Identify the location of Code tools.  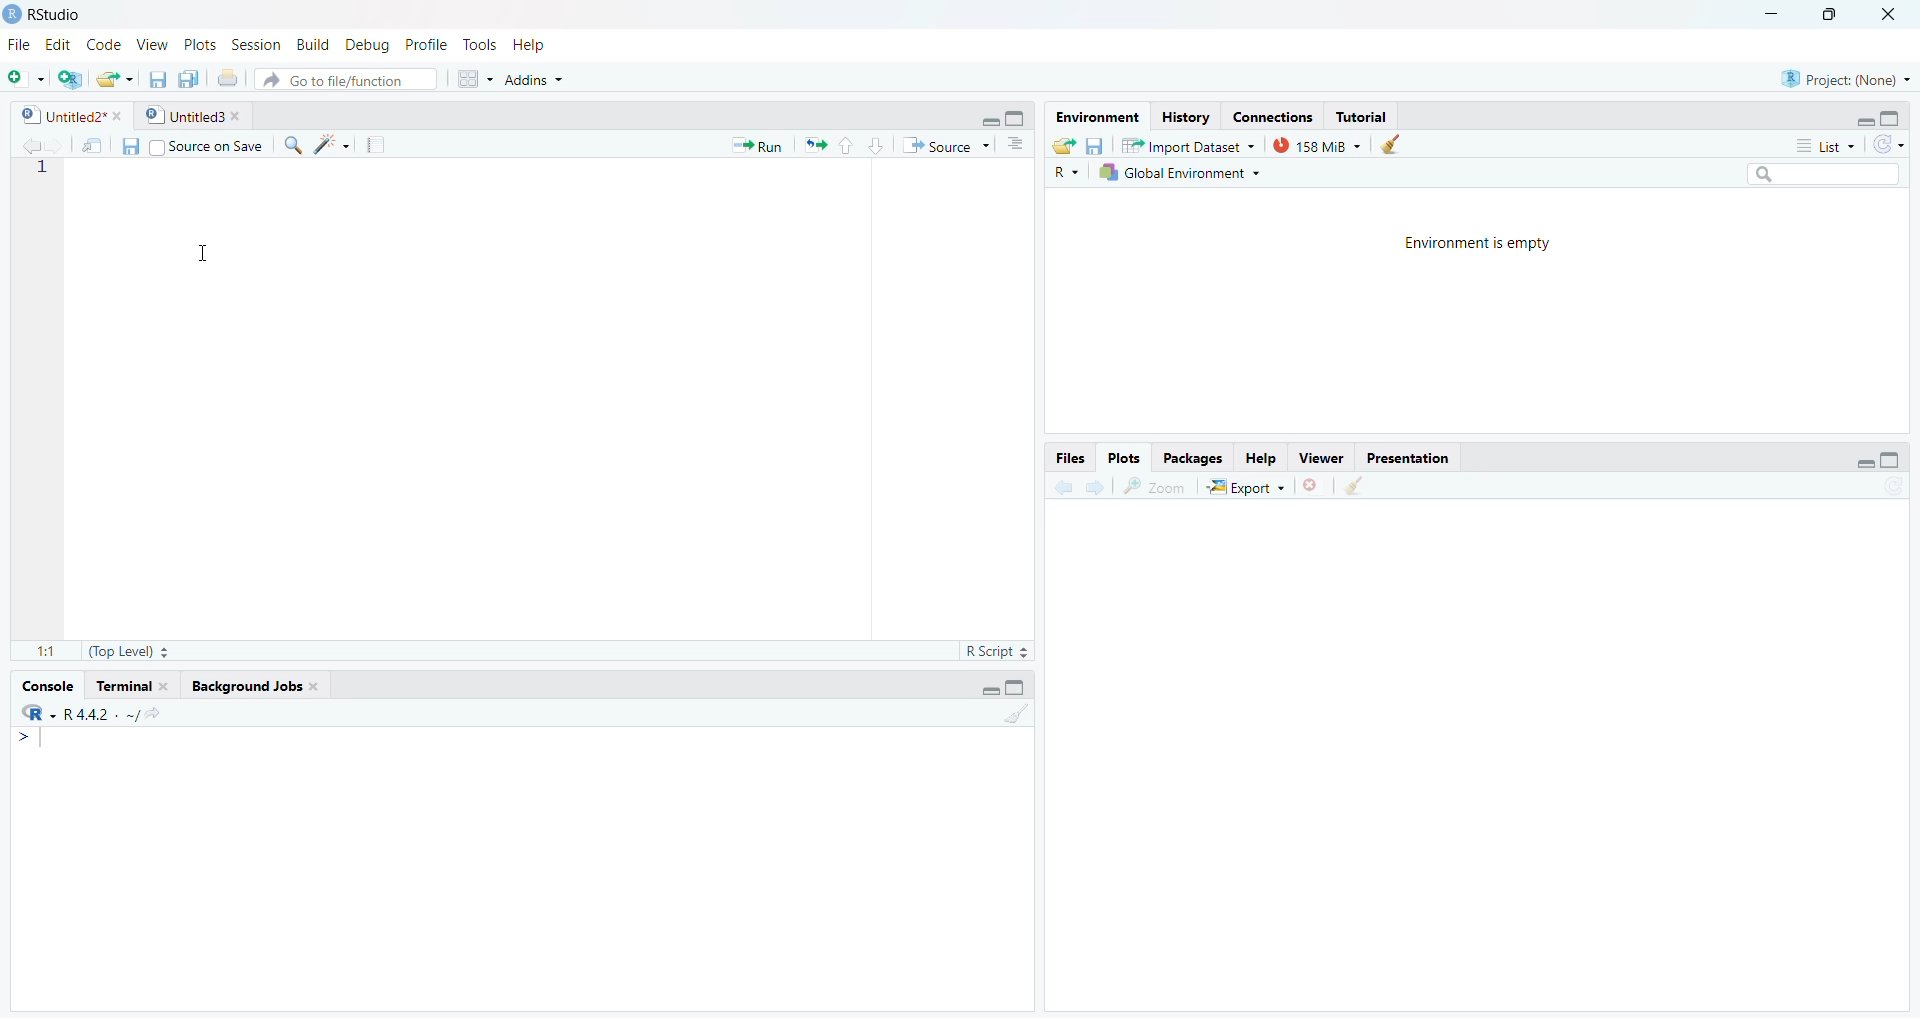
(330, 146).